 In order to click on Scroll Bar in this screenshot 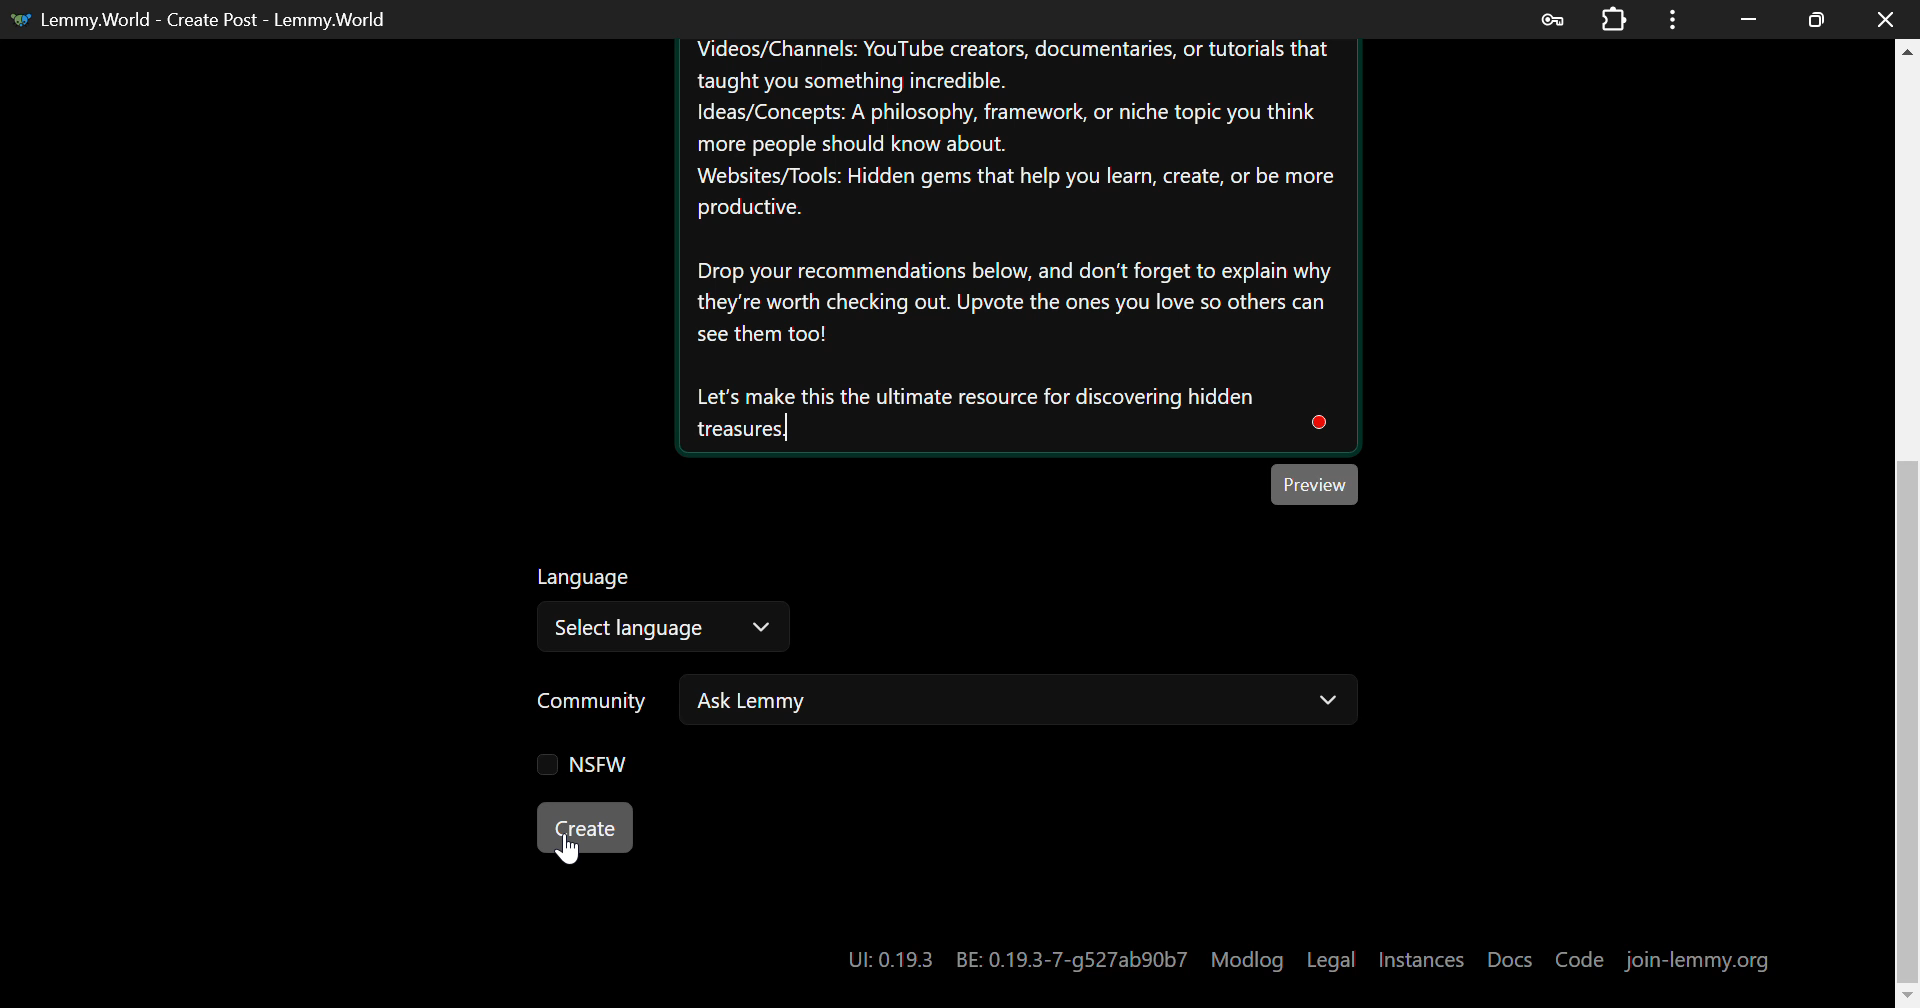, I will do `click(1908, 513)`.